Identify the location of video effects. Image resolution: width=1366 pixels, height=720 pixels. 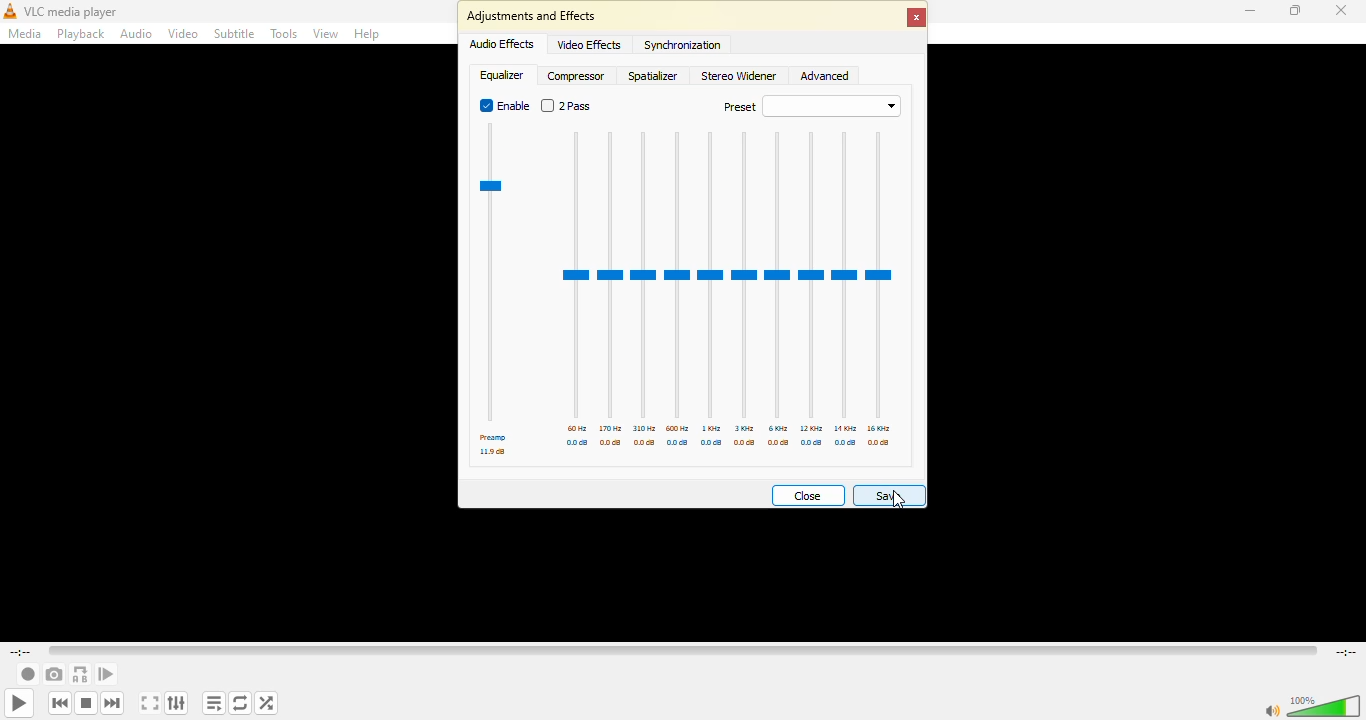
(589, 45).